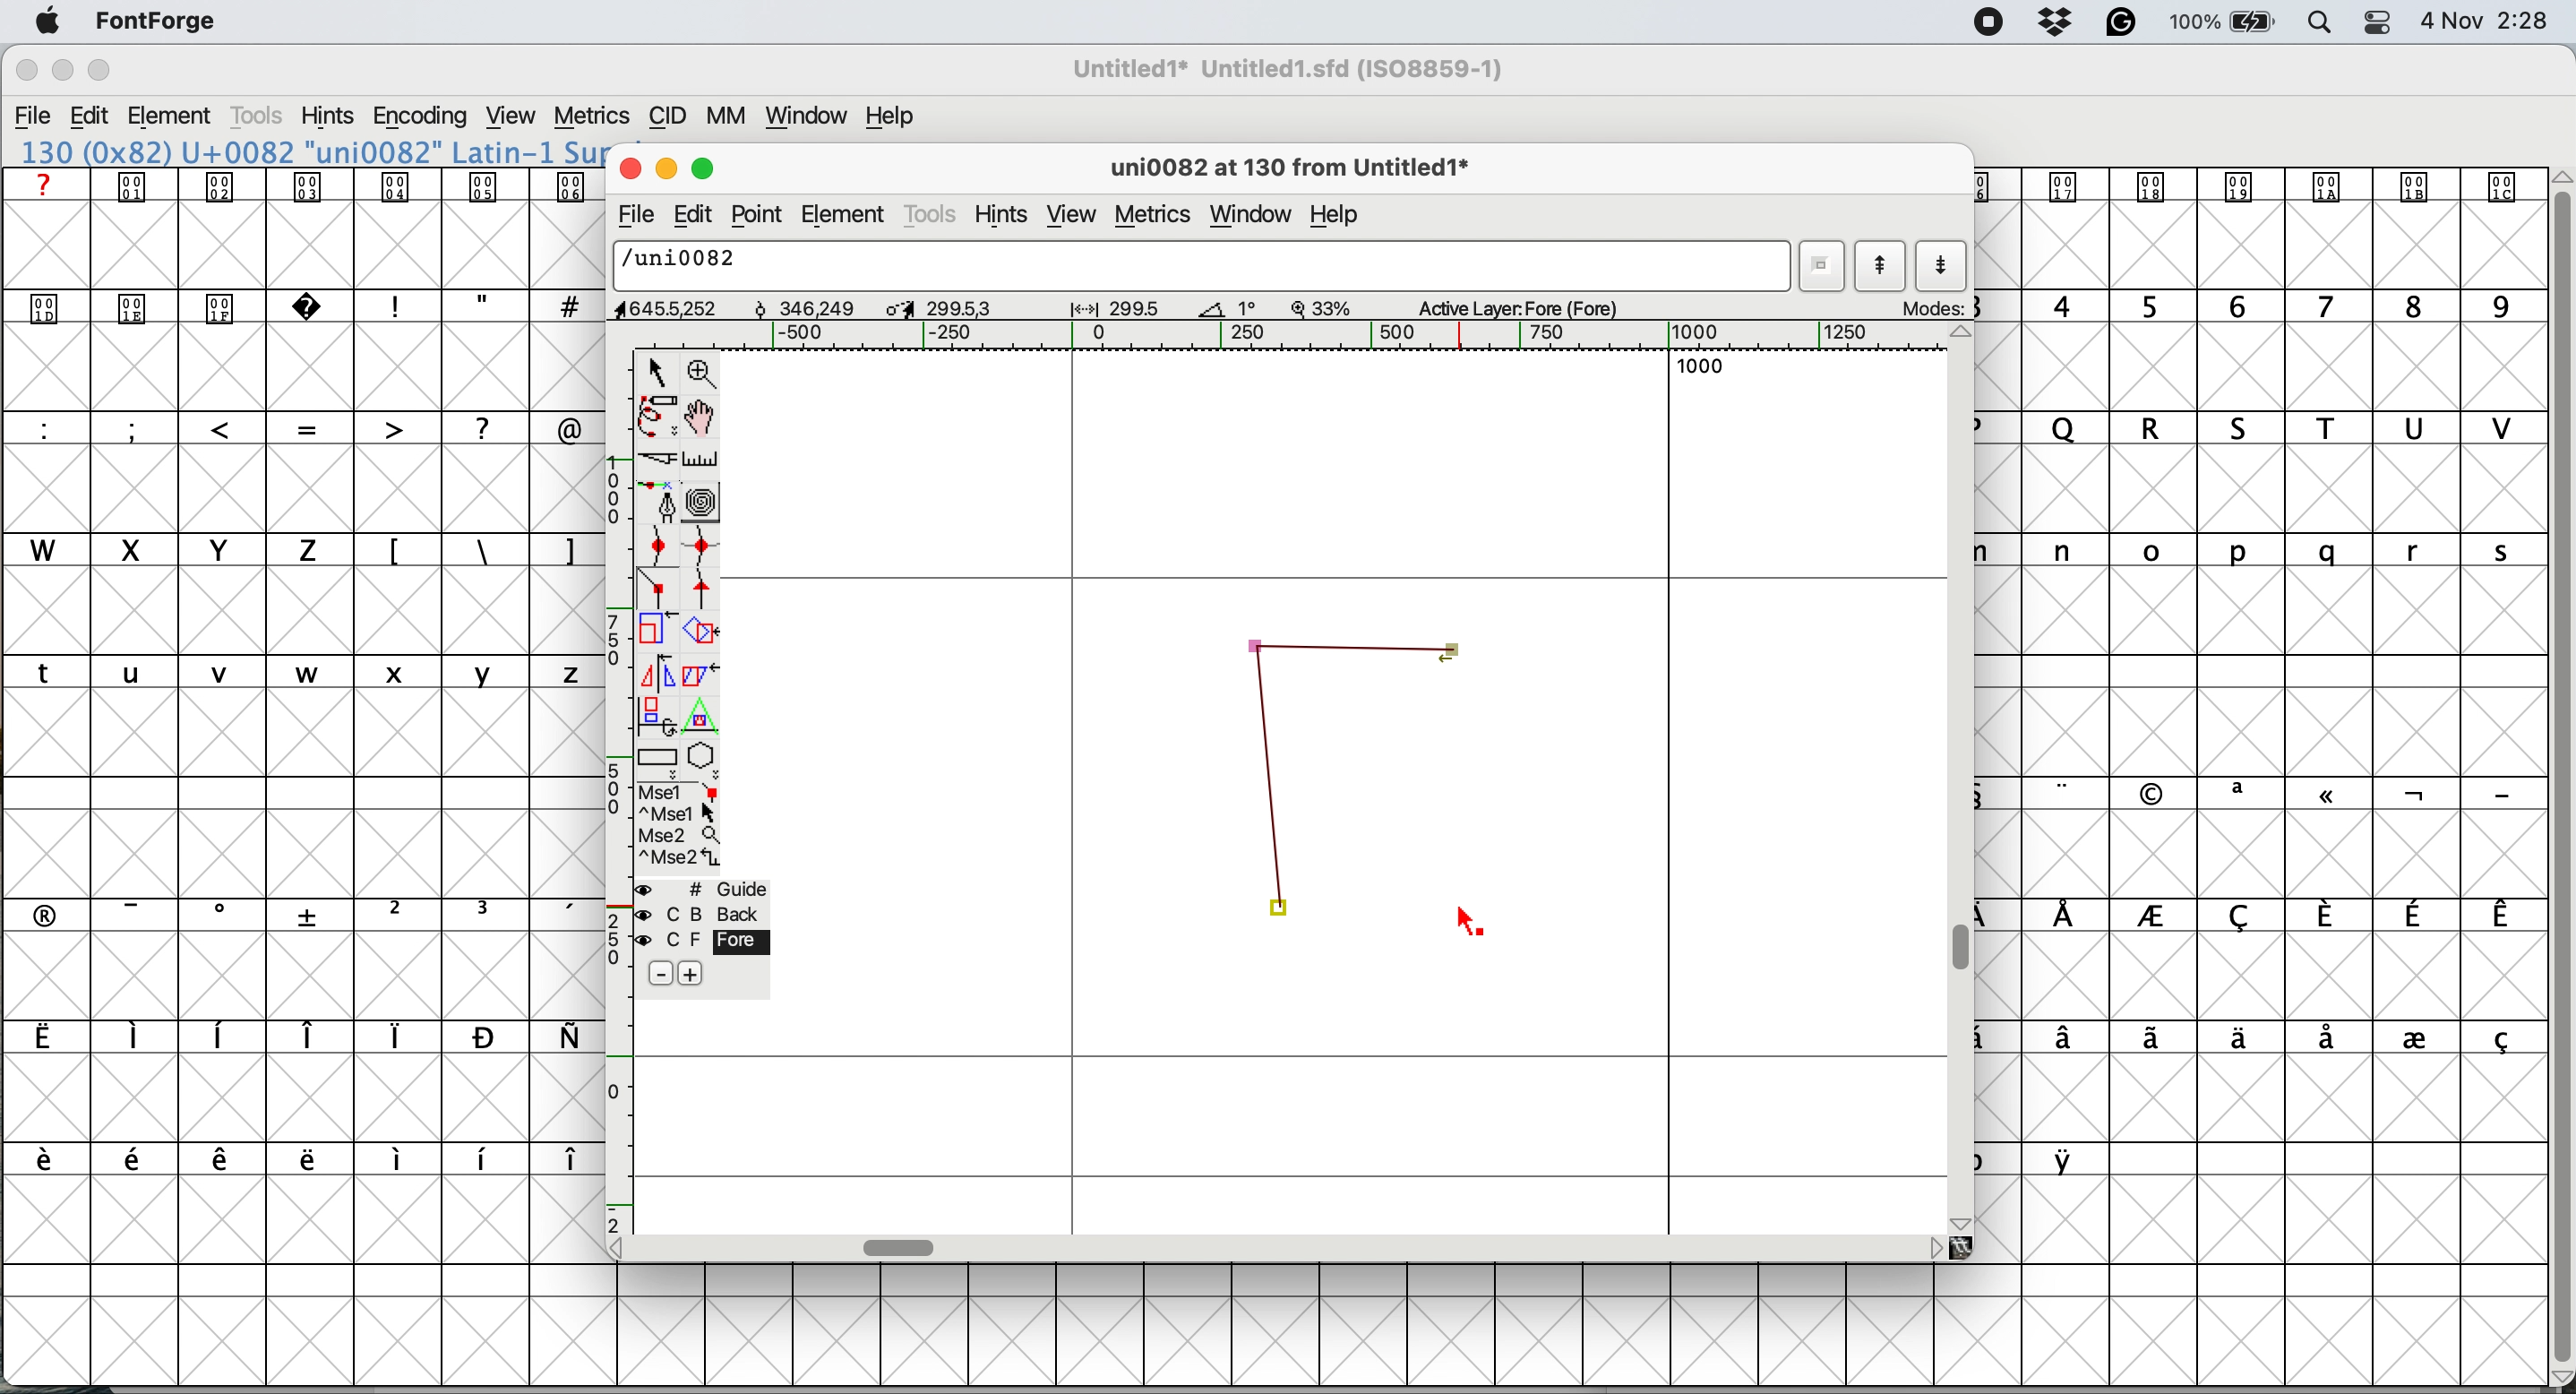  I want to click on flip the selection, so click(654, 674).